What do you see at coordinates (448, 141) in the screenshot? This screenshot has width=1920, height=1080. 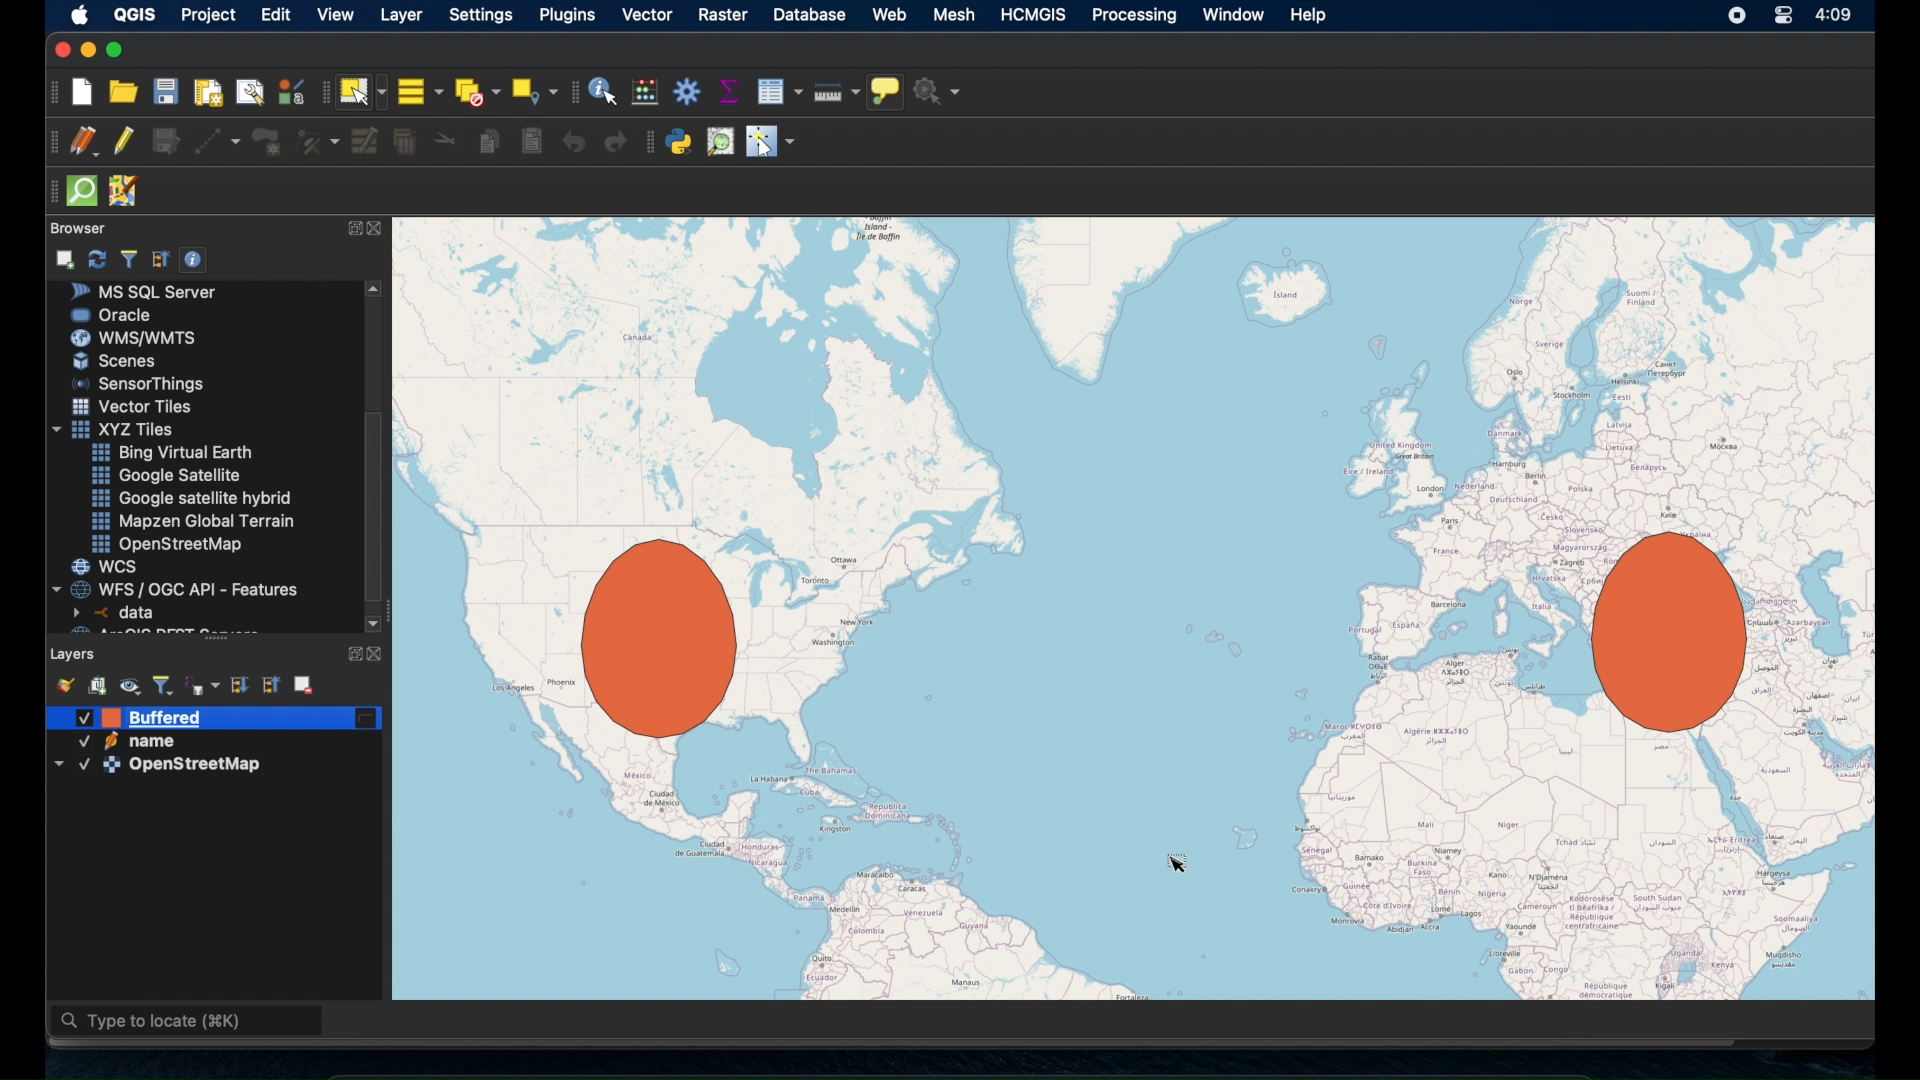 I see `cut features` at bounding box center [448, 141].